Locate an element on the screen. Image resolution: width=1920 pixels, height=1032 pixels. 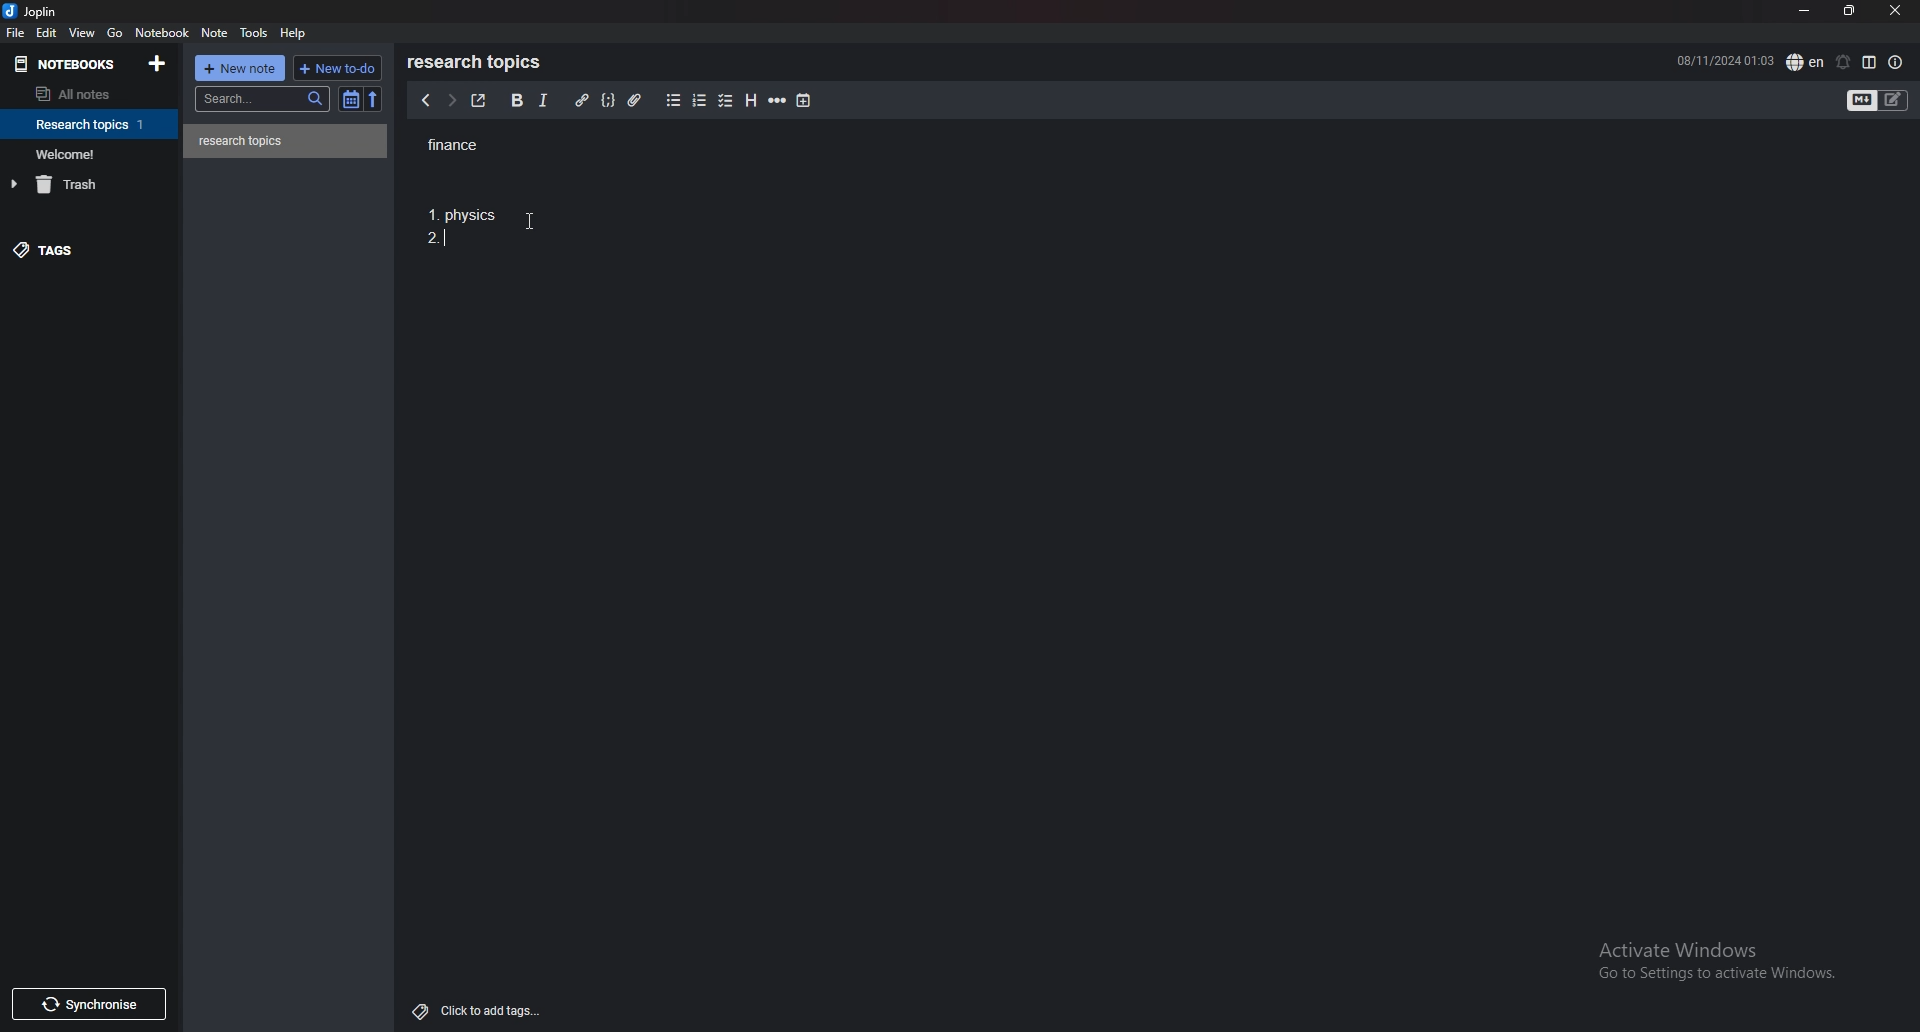
tools is located at coordinates (254, 33).